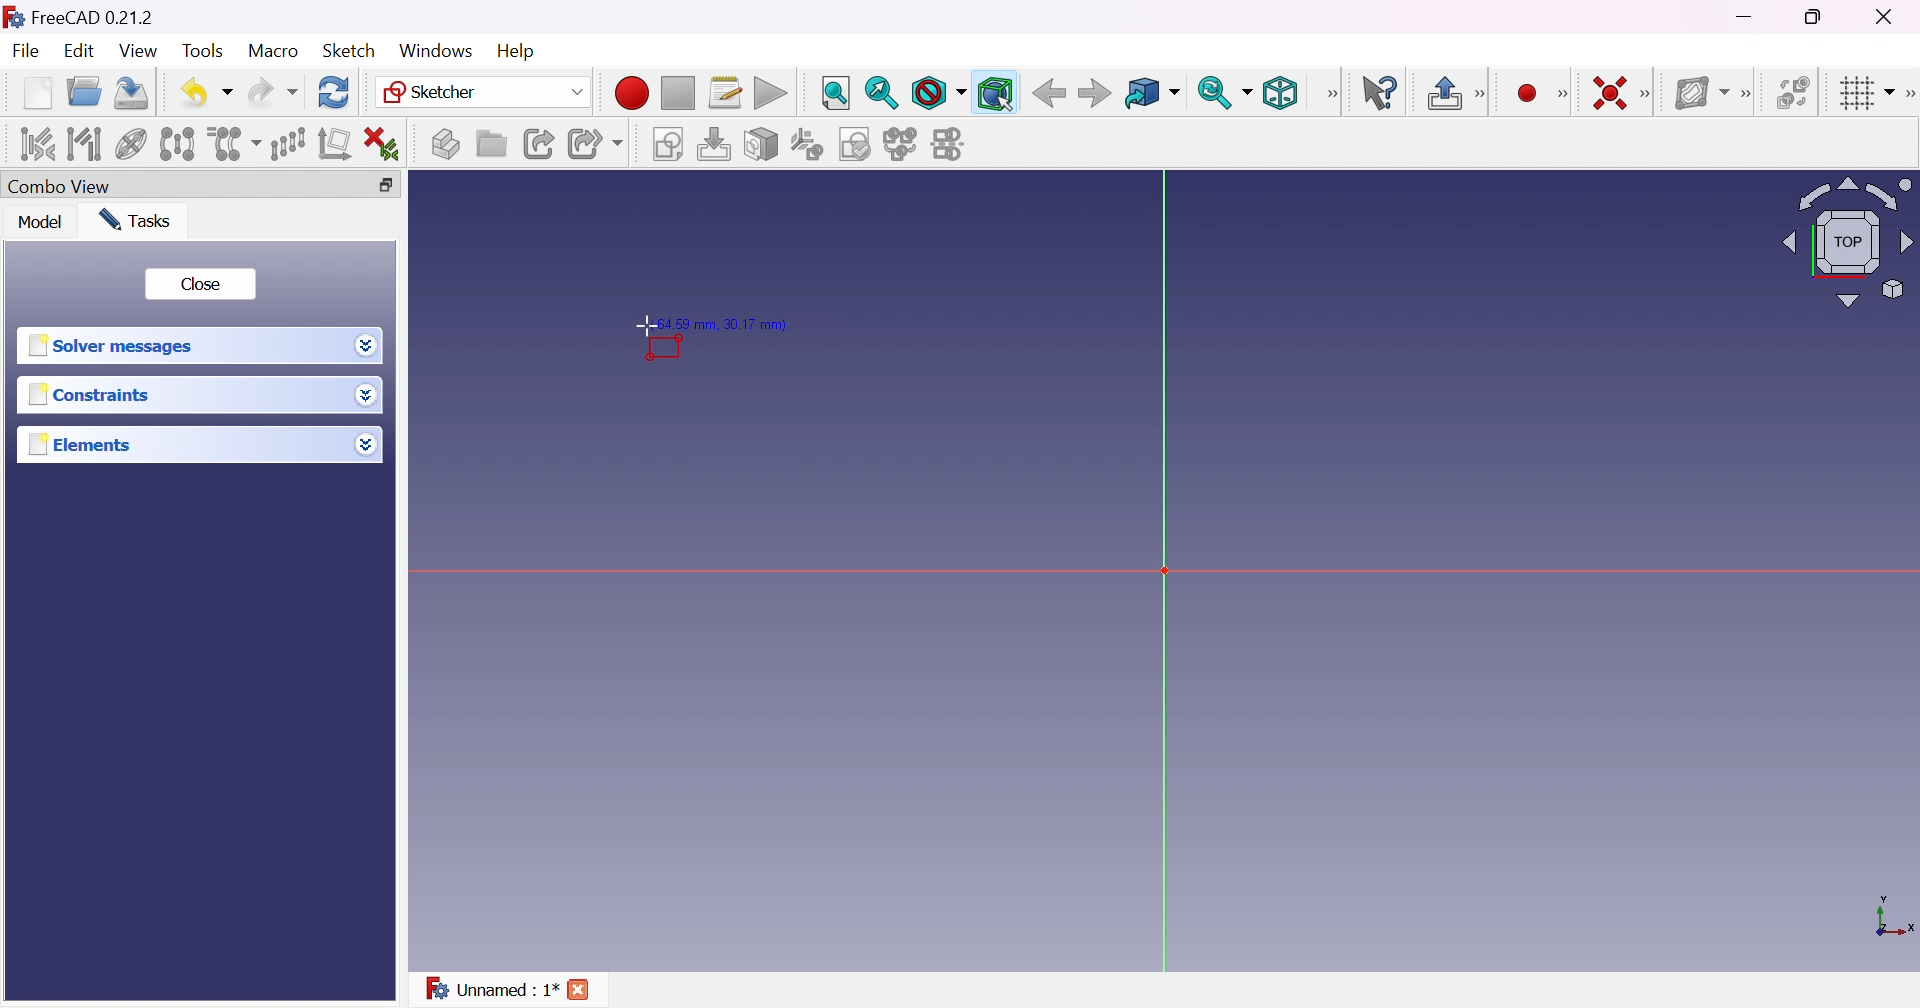 The height and width of the screenshot is (1008, 1920). What do you see at coordinates (678, 92) in the screenshot?
I see `Stop macro recording...` at bounding box center [678, 92].